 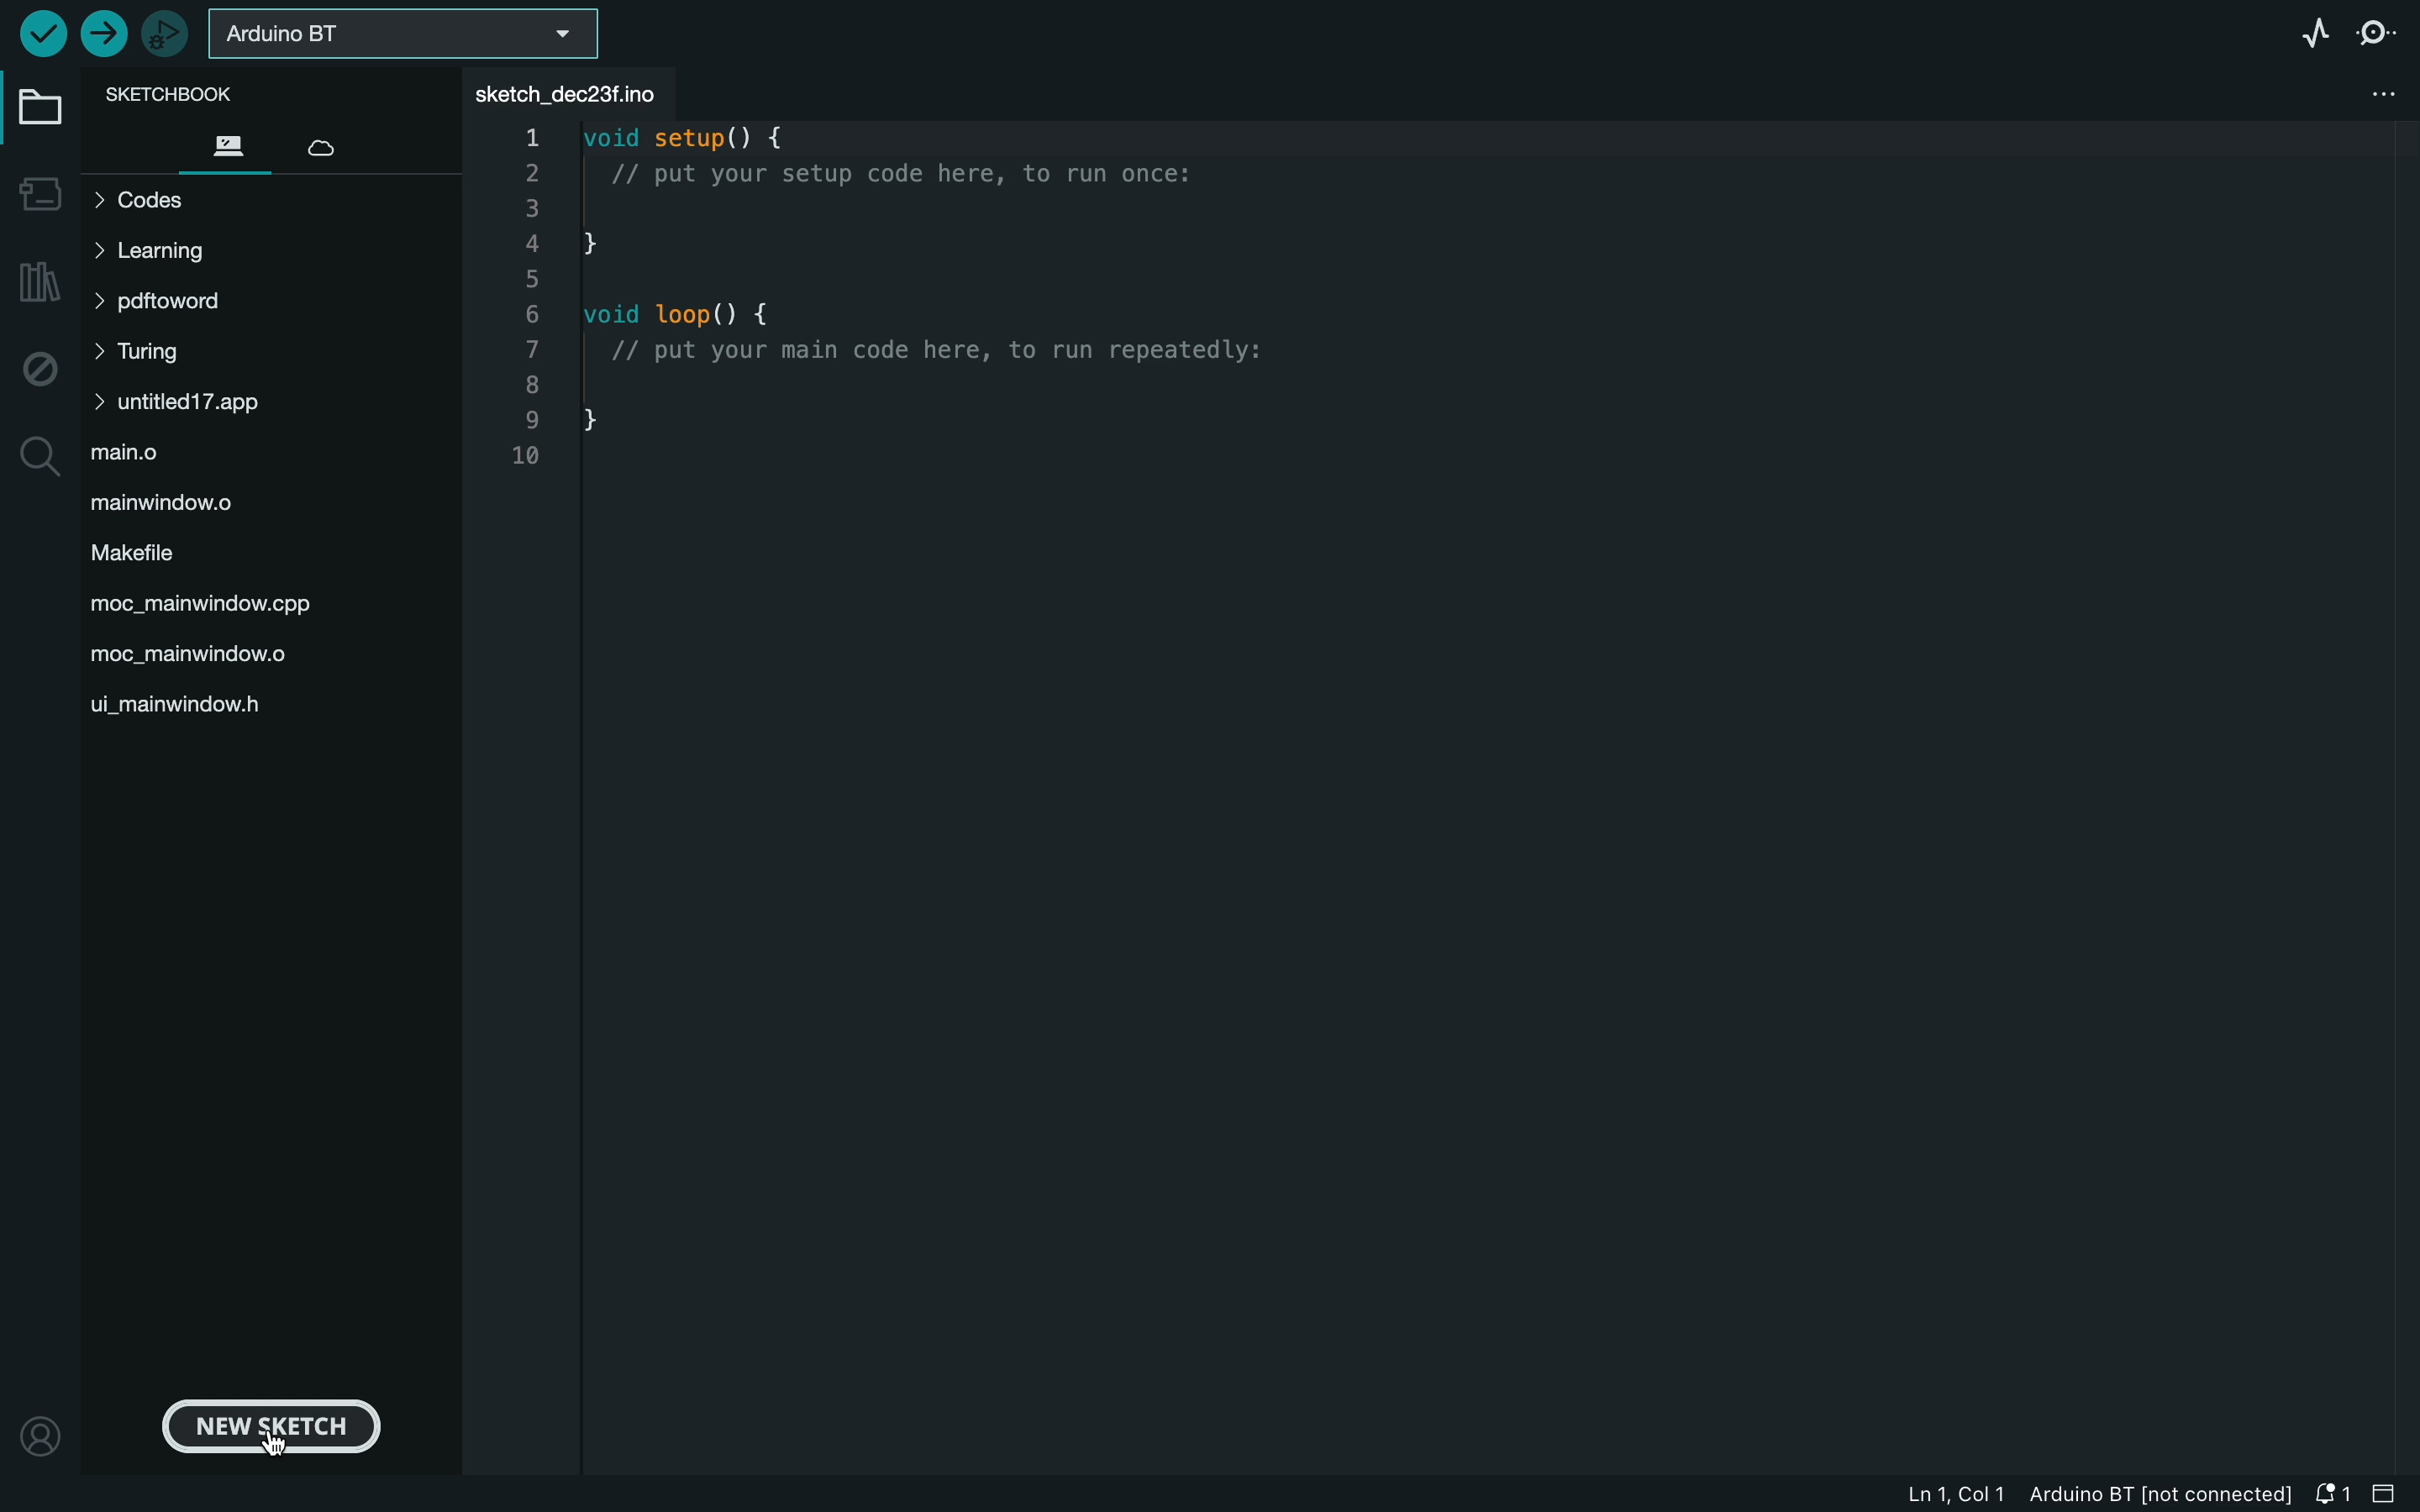 I want to click on file information, so click(x=2064, y=1497).